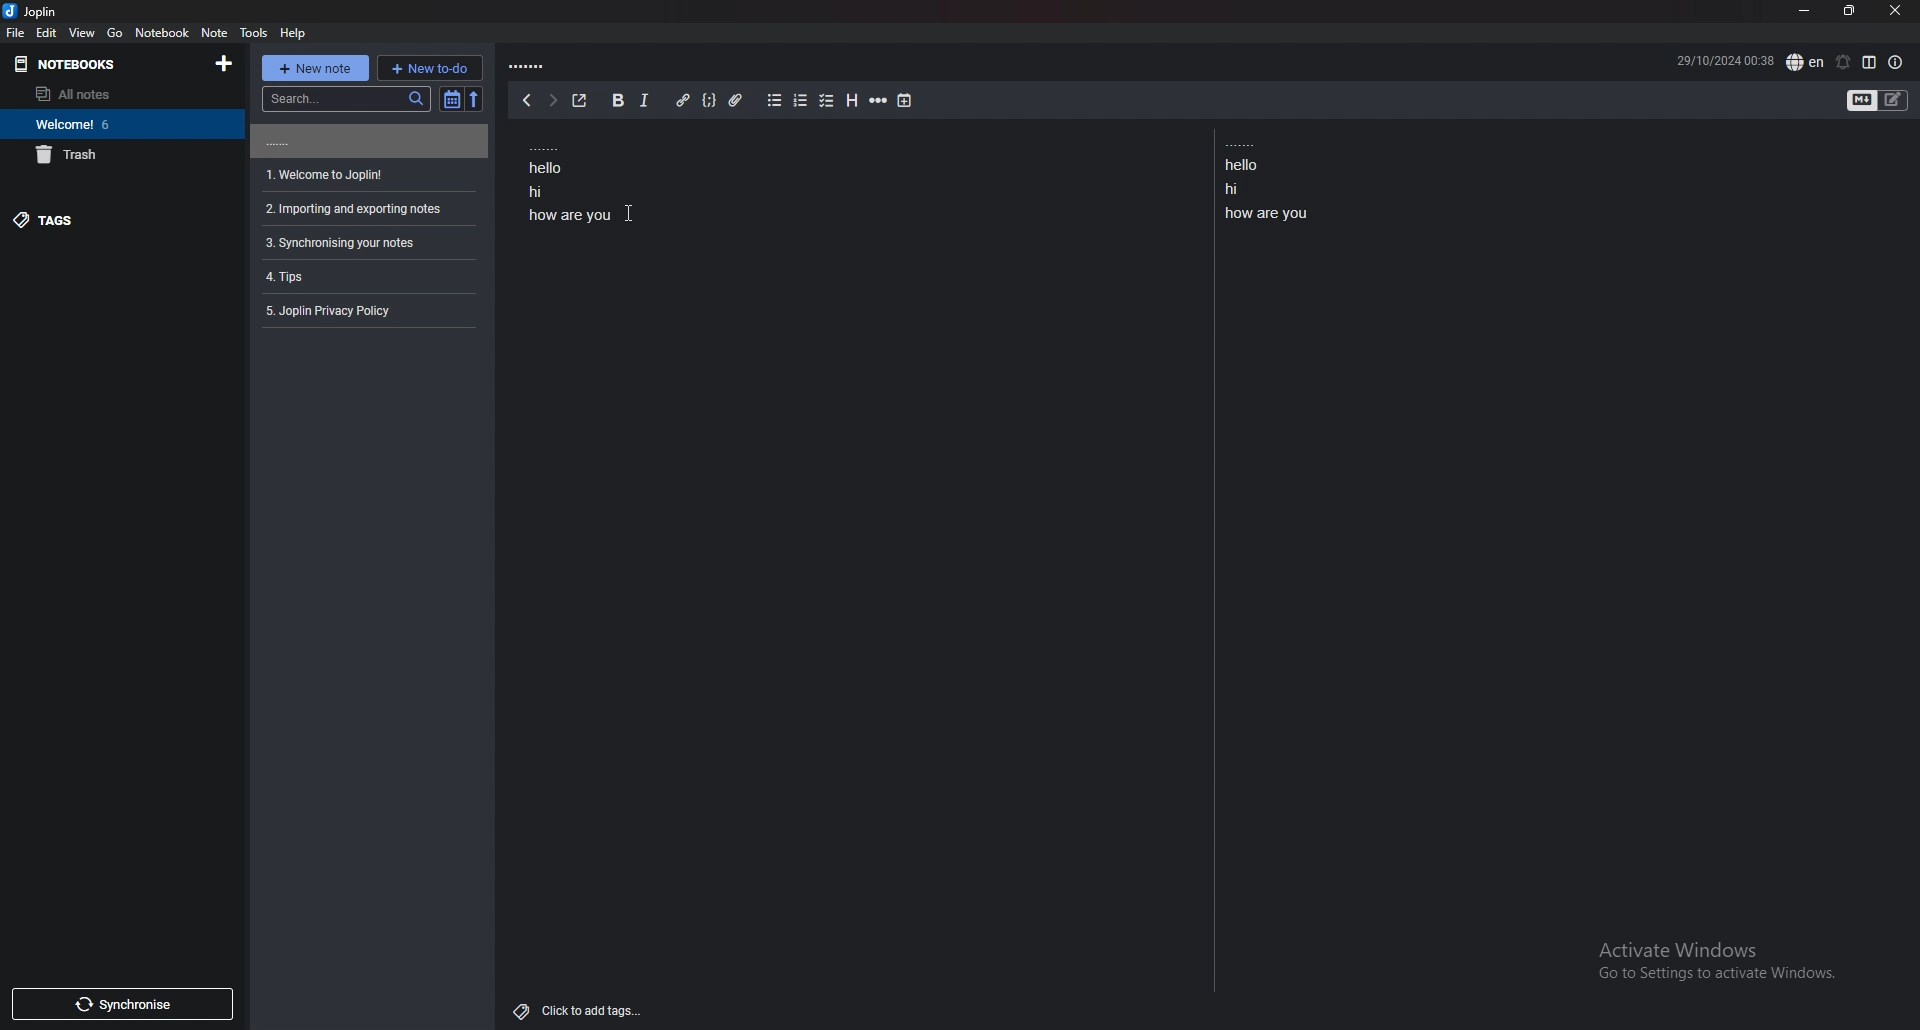  What do you see at coordinates (366, 243) in the screenshot?
I see `note` at bounding box center [366, 243].